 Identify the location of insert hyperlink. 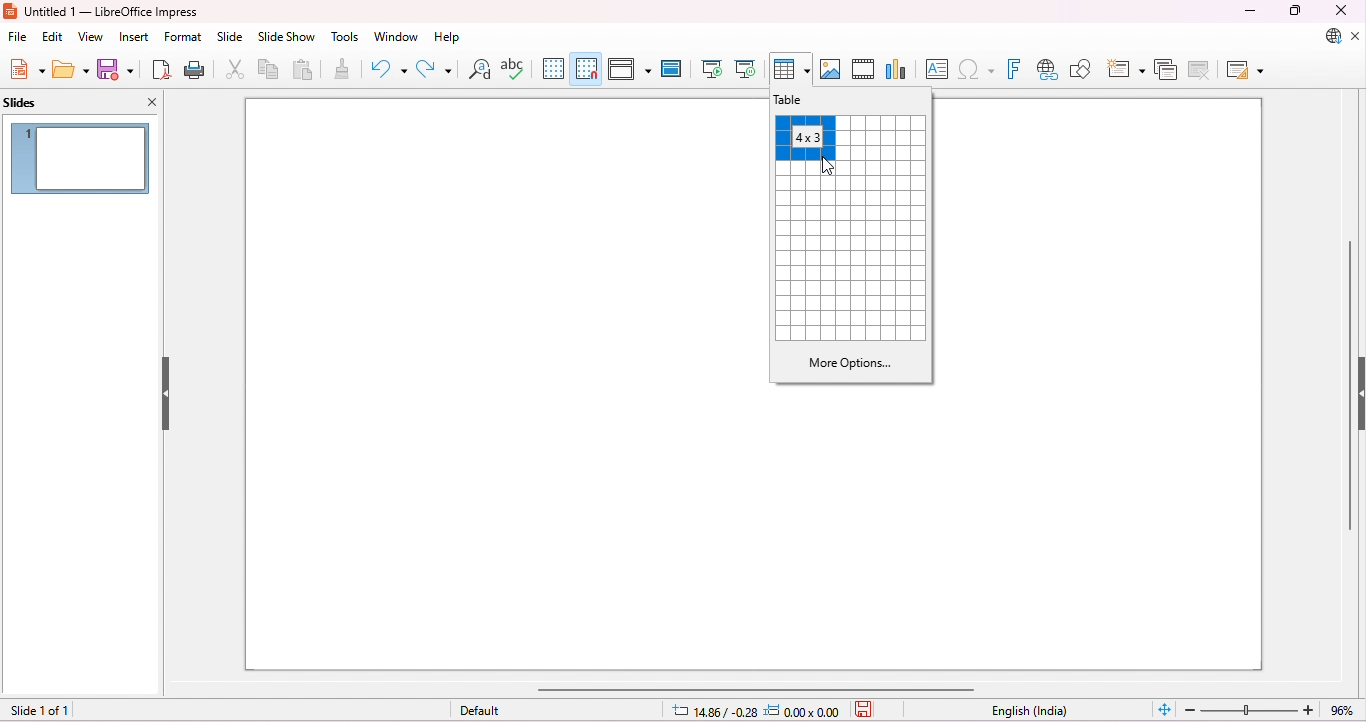
(1048, 70).